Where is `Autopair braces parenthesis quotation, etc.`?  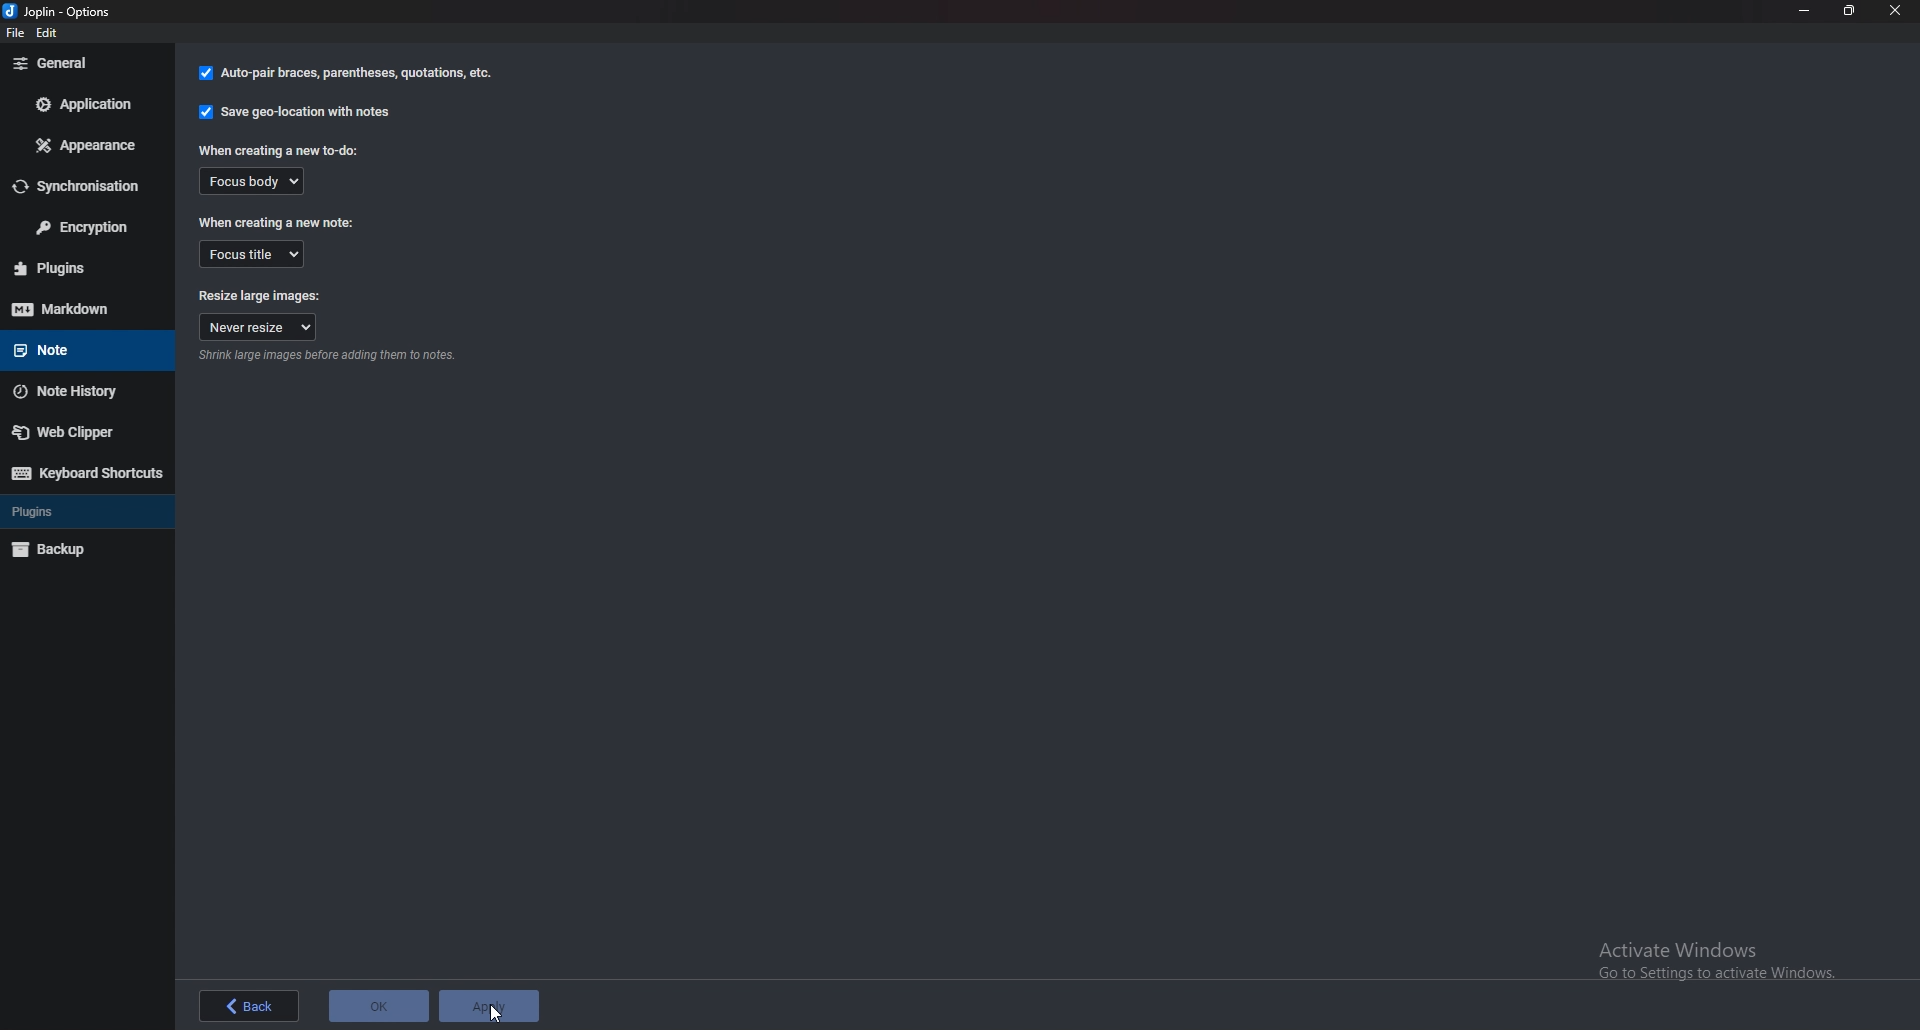
Autopair braces parenthesis quotation, etc. is located at coordinates (346, 75).